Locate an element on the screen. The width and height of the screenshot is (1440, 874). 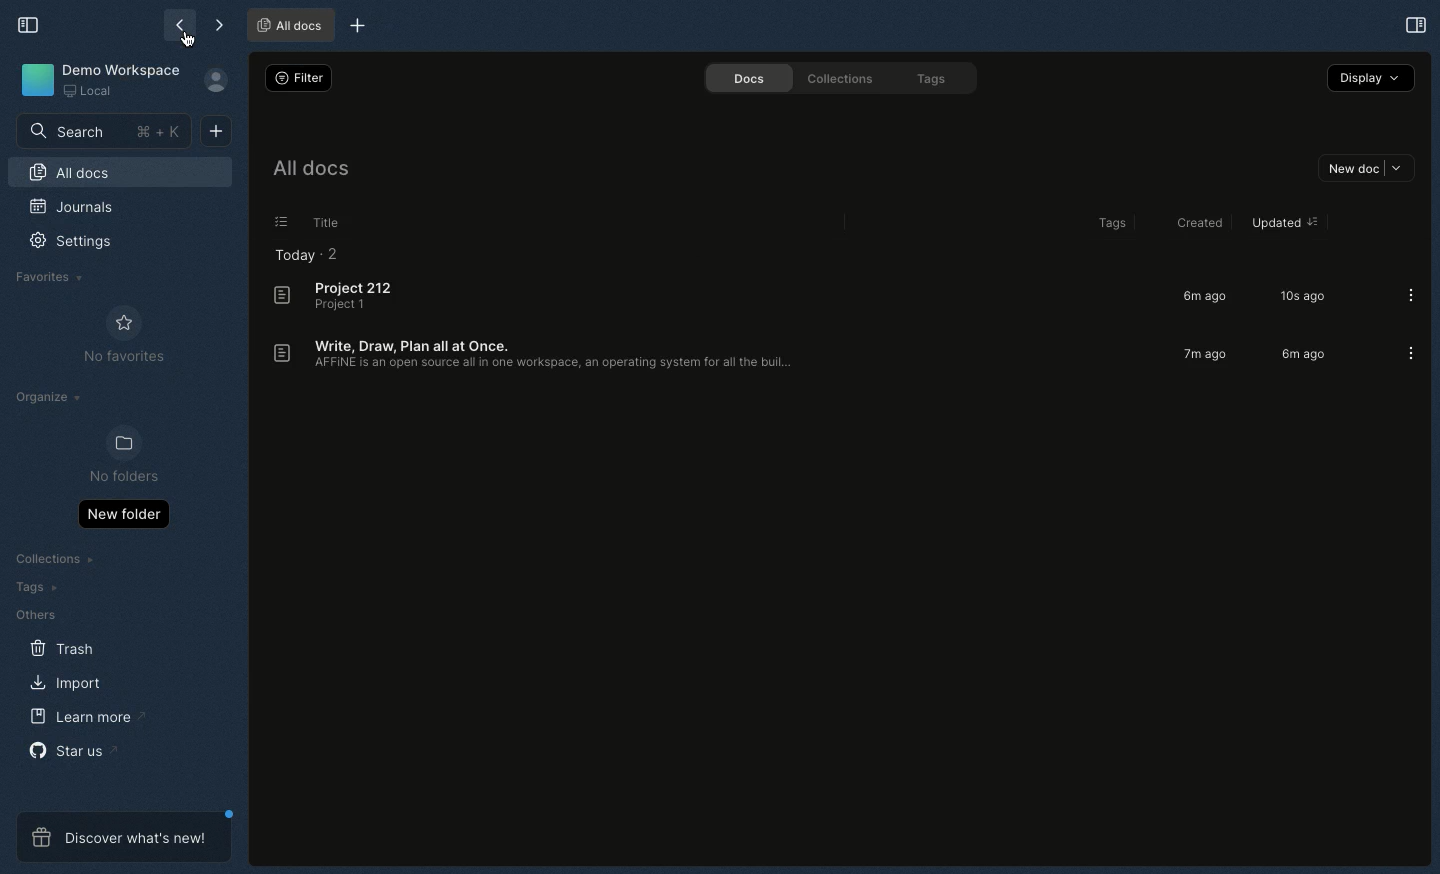
more options is located at coordinates (1408, 297).